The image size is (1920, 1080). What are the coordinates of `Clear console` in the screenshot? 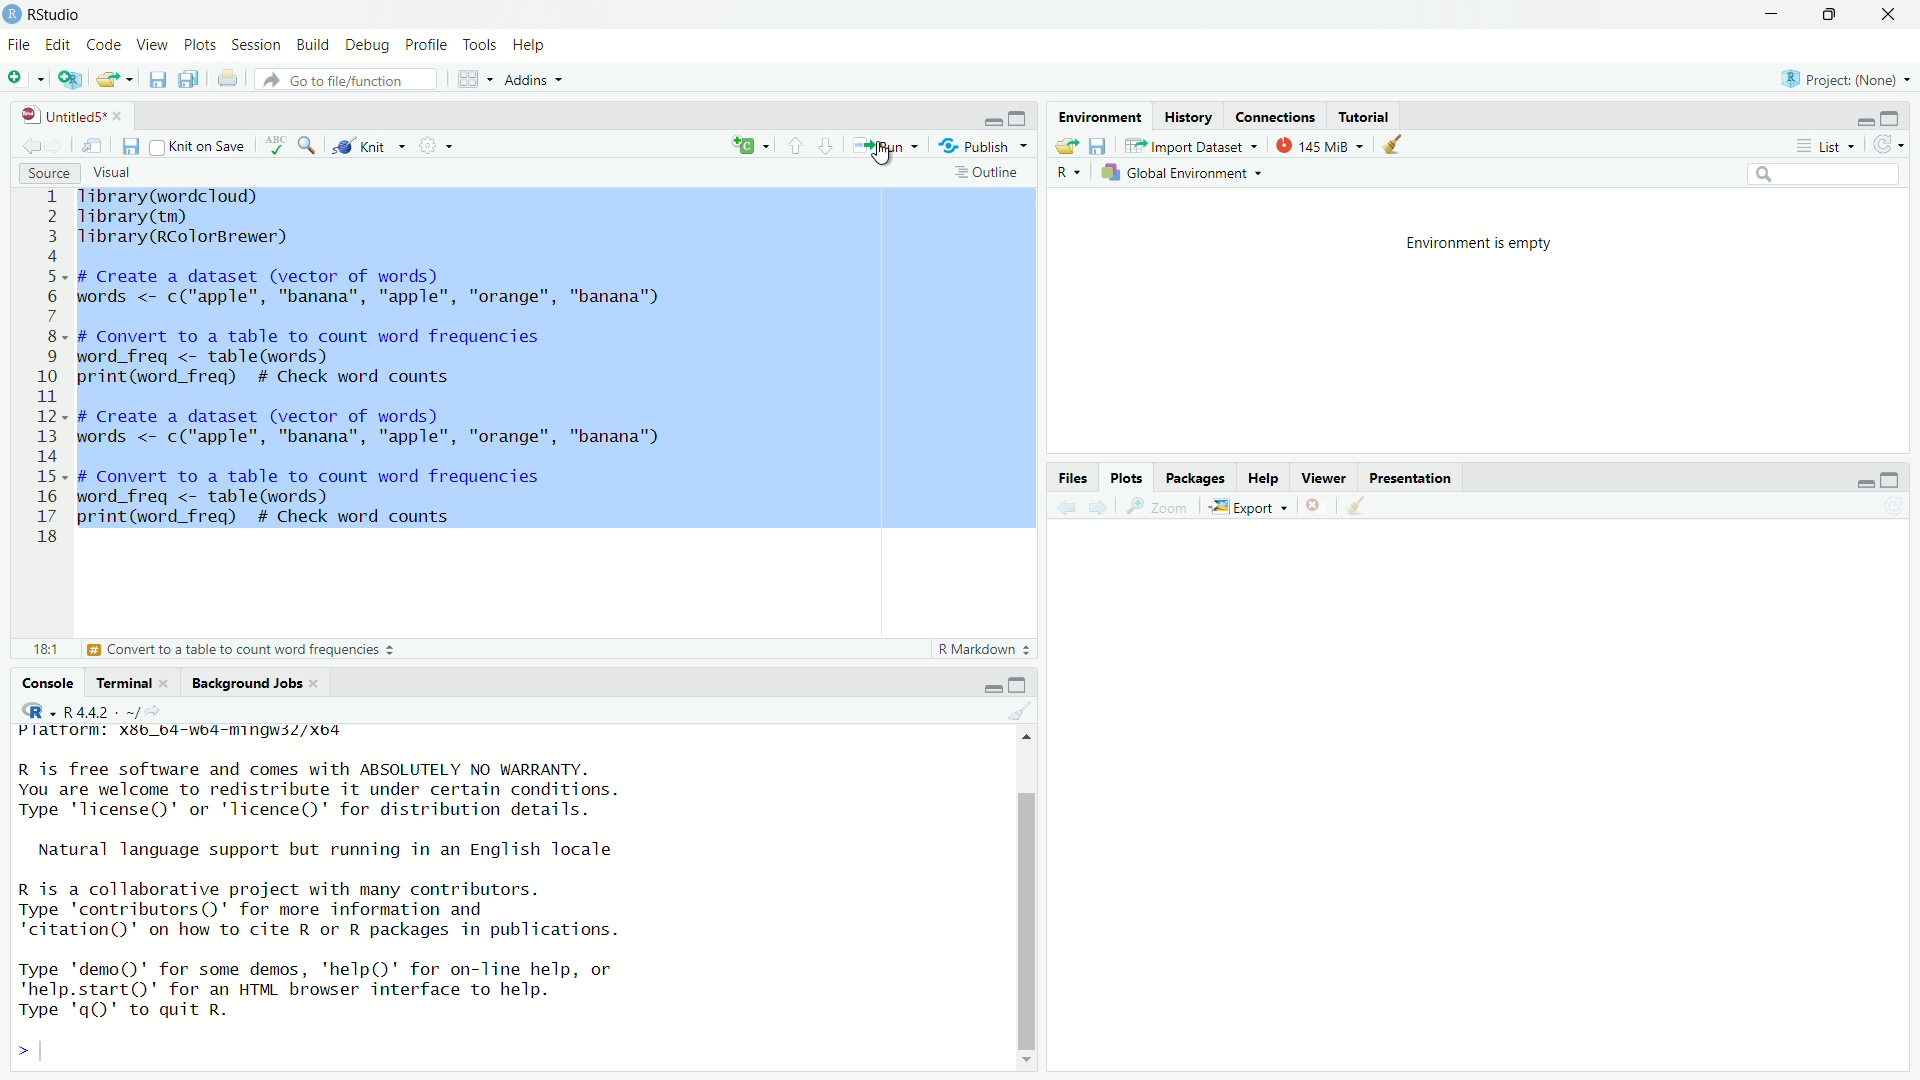 It's located at (1025, 713).